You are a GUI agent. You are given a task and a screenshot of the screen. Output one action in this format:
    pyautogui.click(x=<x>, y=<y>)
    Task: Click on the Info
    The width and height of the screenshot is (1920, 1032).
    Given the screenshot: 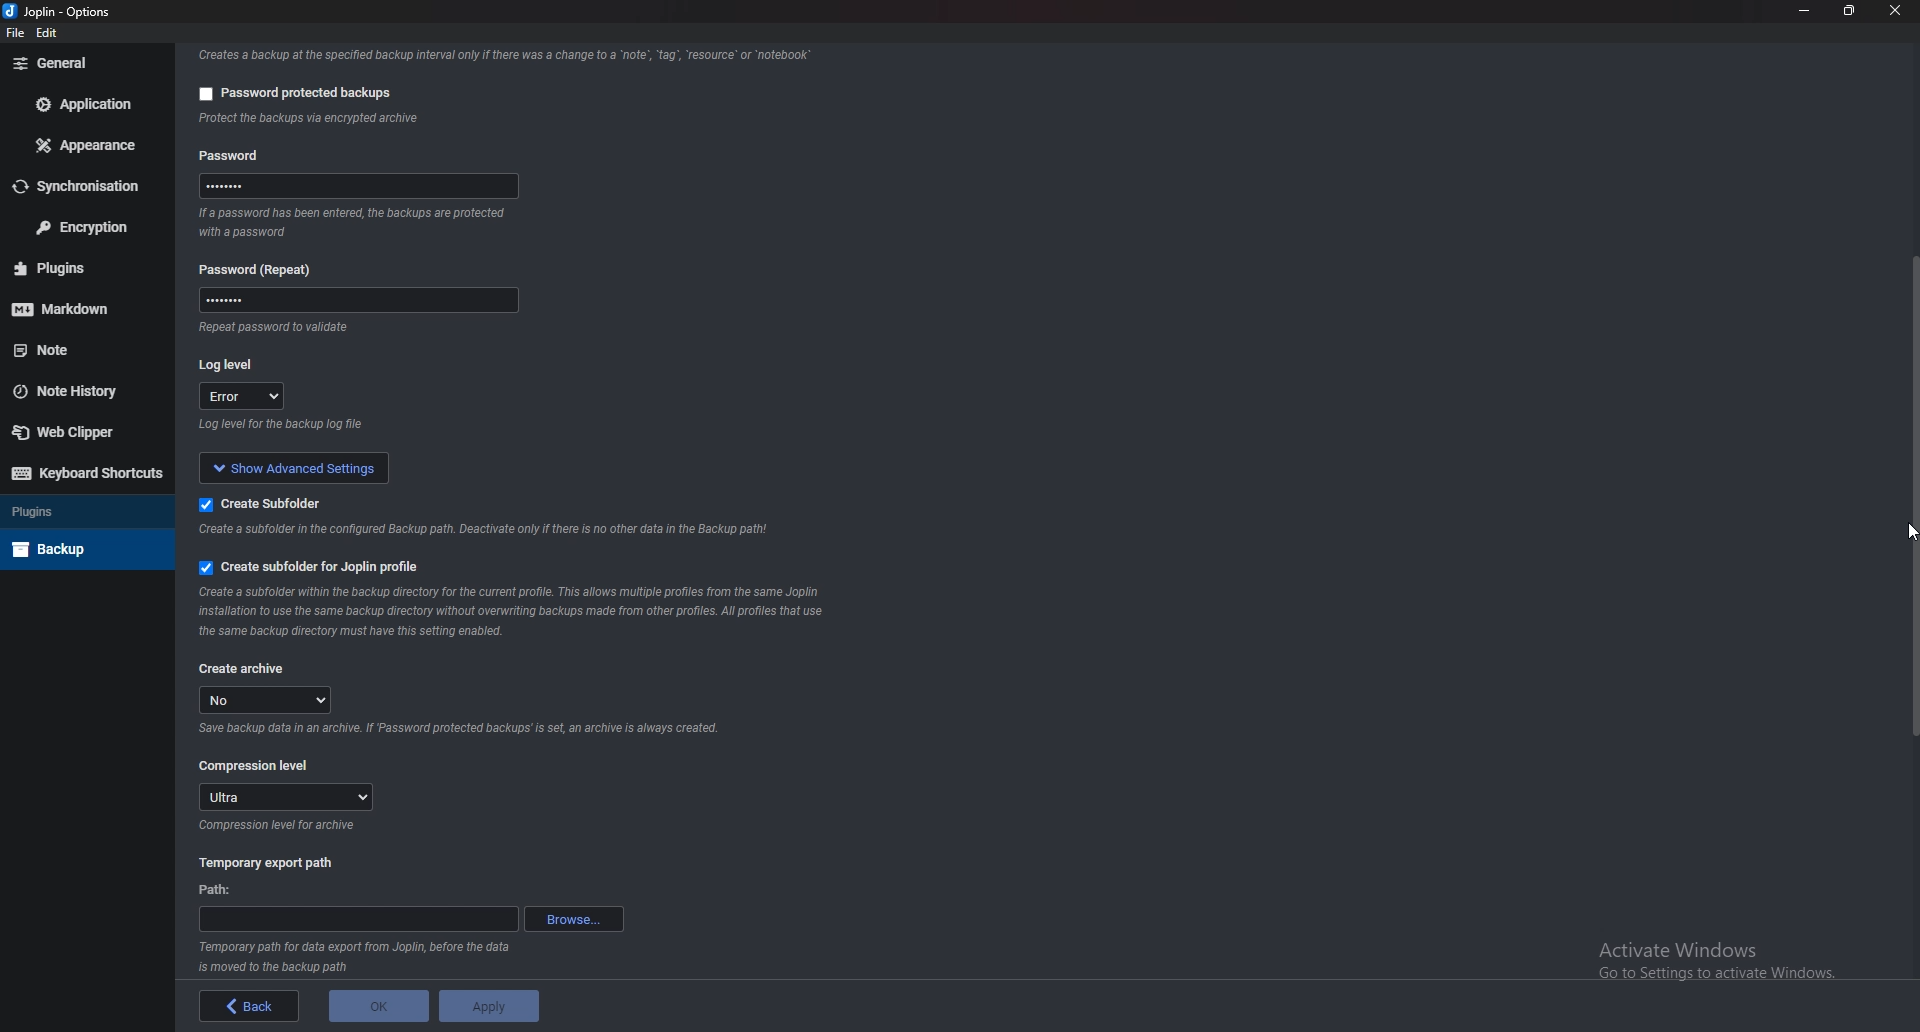 What is the action you would take?
    pyautogui.click(x=516, y=611)
    